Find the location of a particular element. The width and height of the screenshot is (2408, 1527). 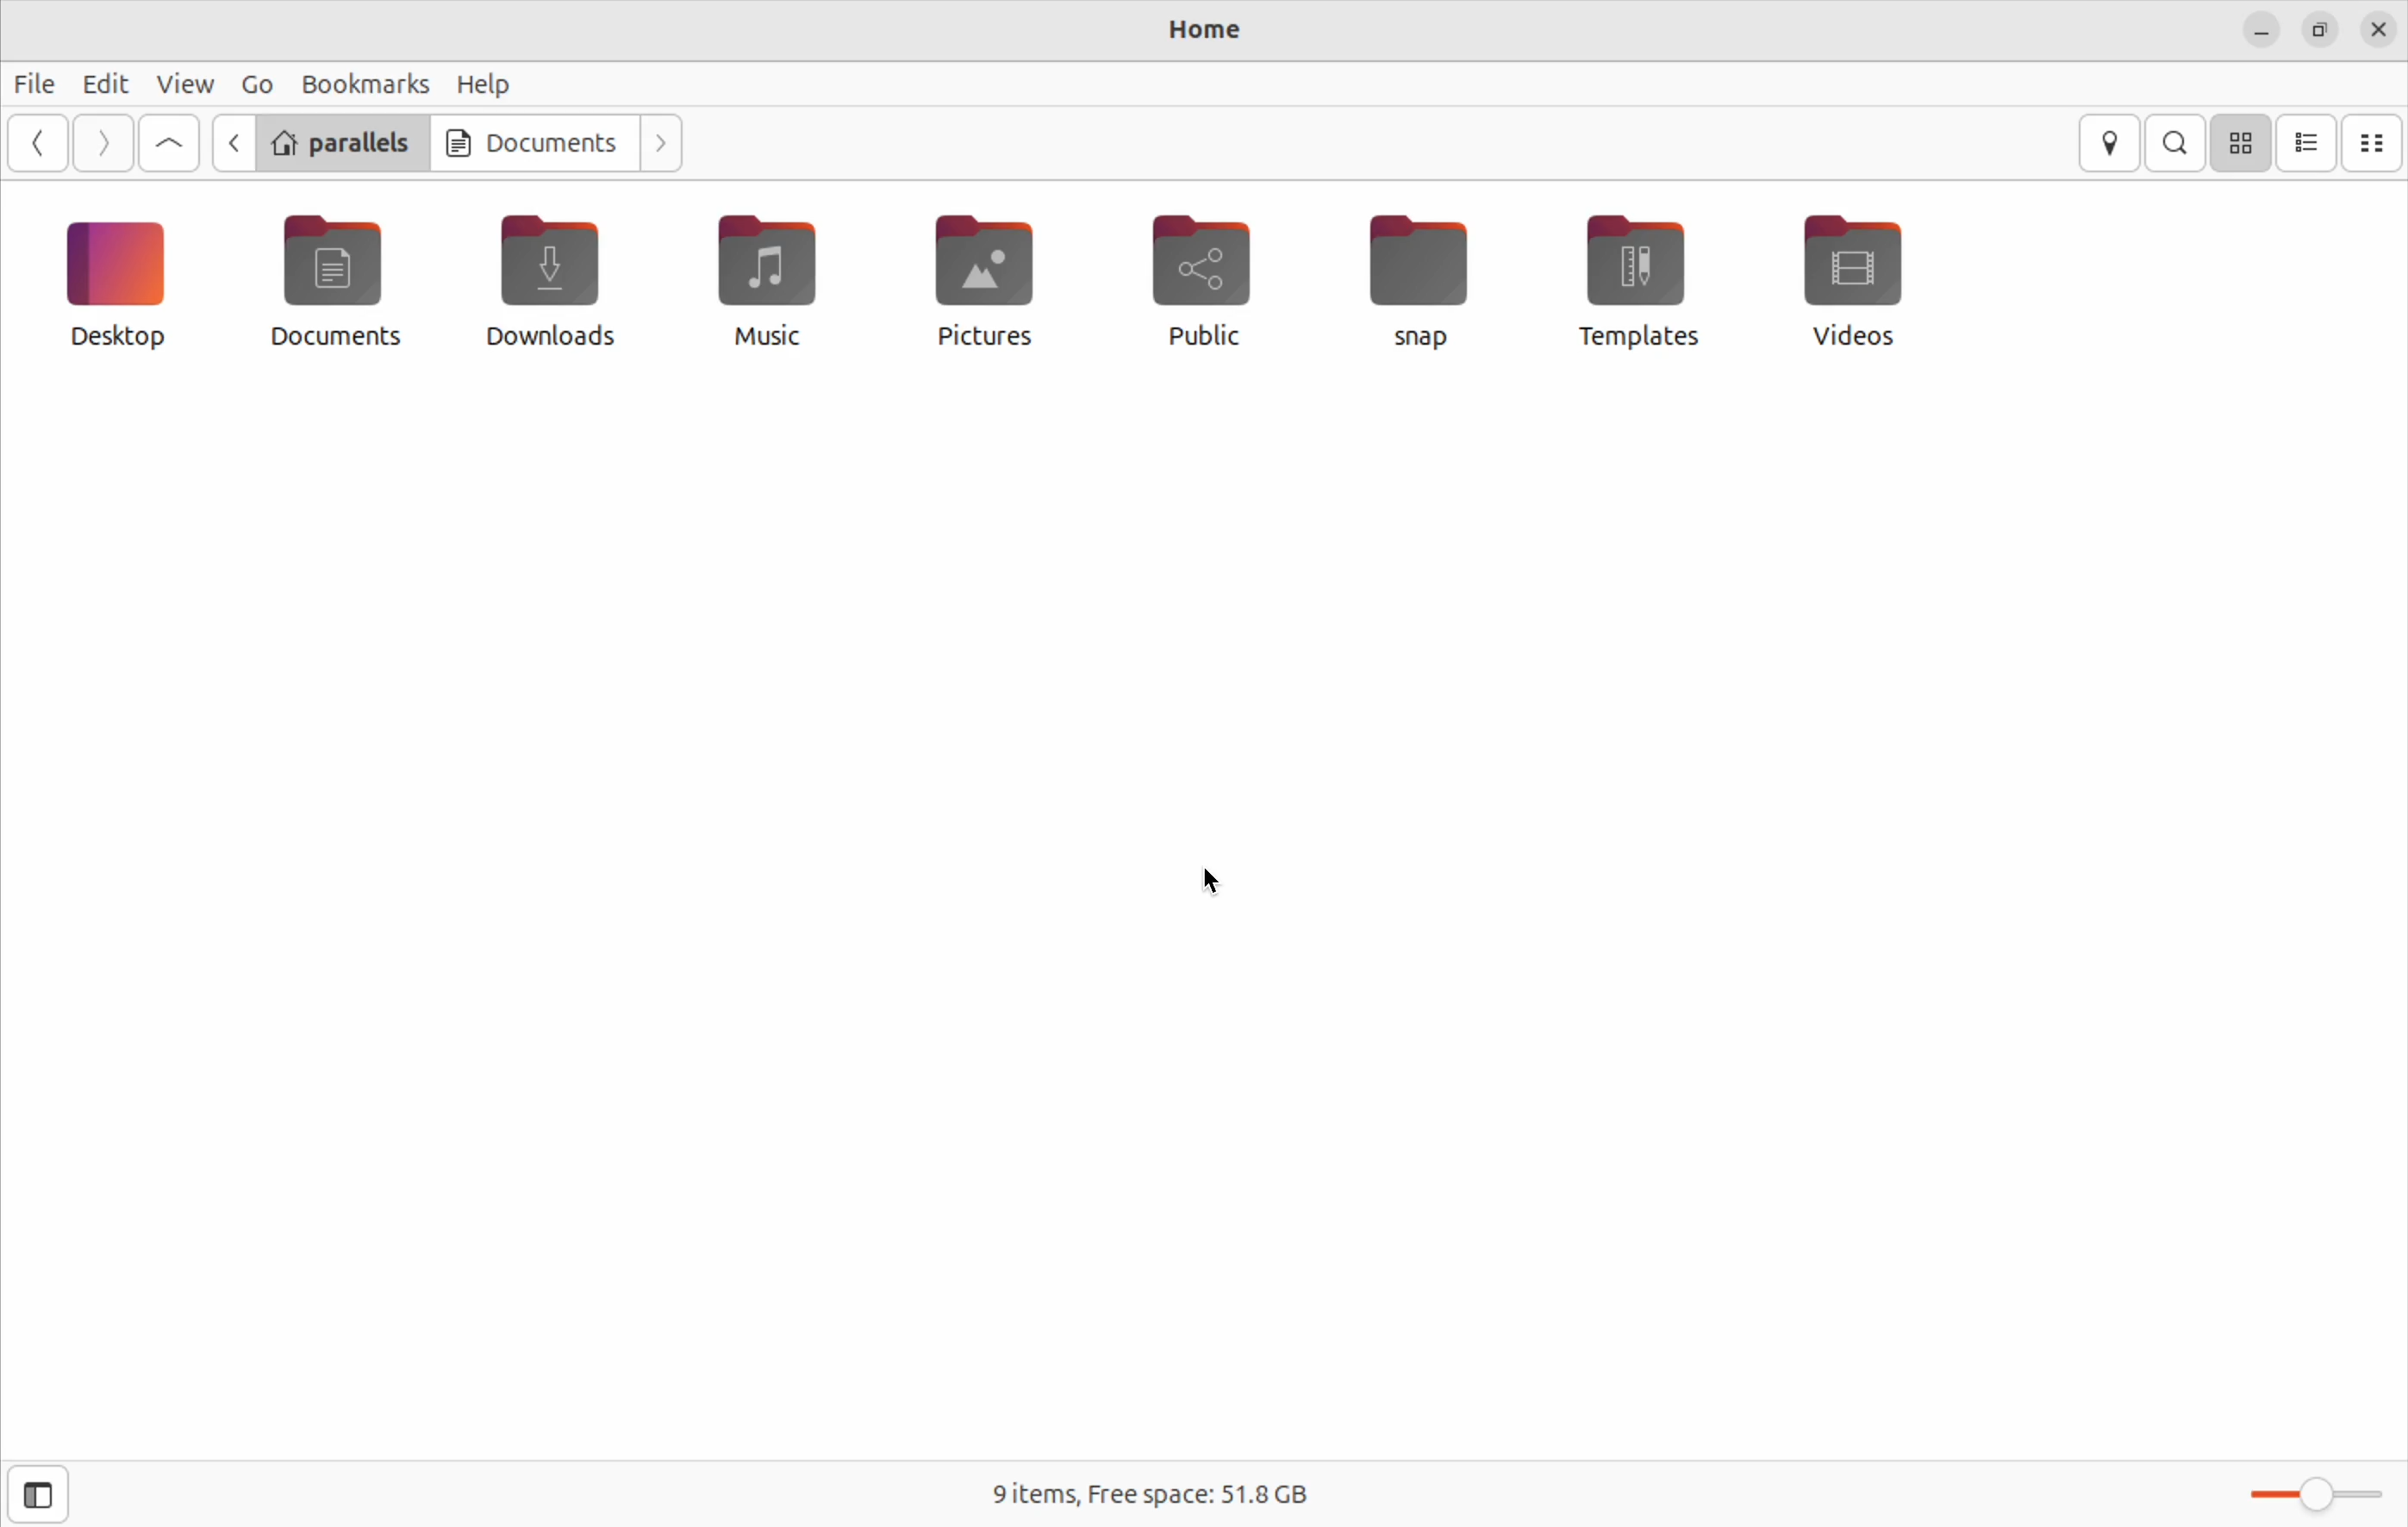

go up is located at coordinates (169, 142).